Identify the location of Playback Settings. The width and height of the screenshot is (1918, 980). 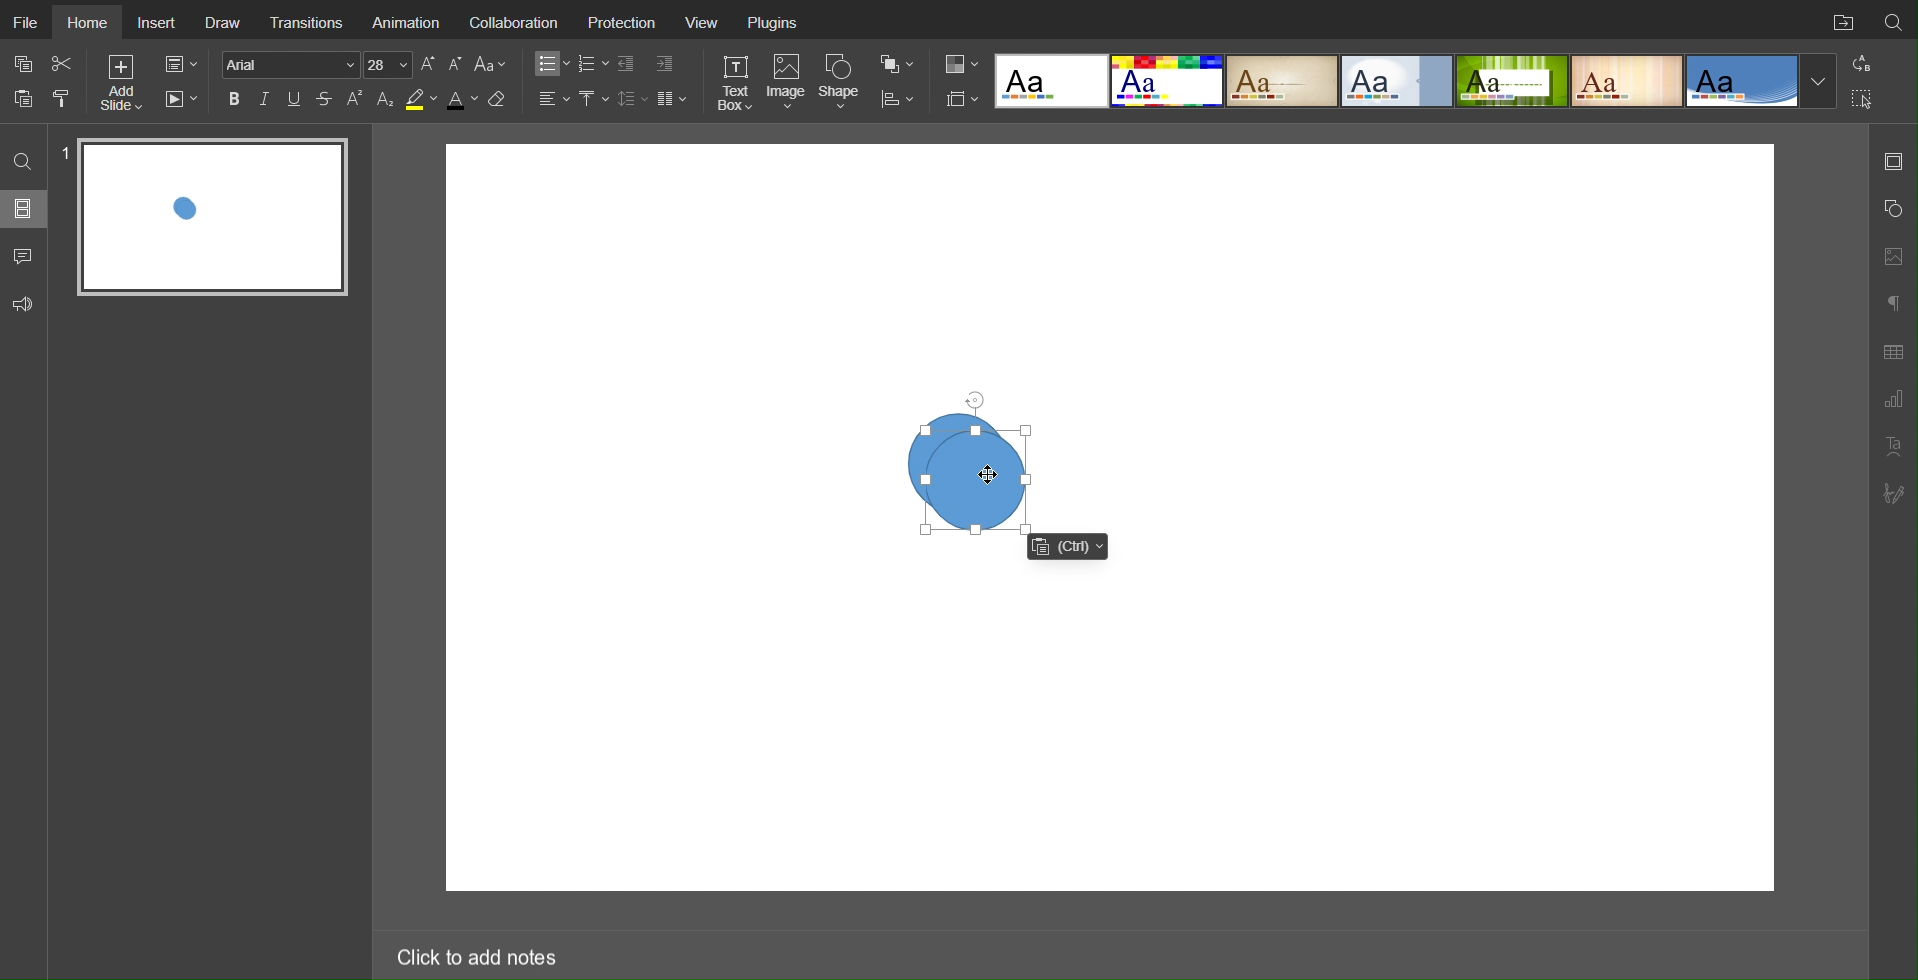
(181, 99).